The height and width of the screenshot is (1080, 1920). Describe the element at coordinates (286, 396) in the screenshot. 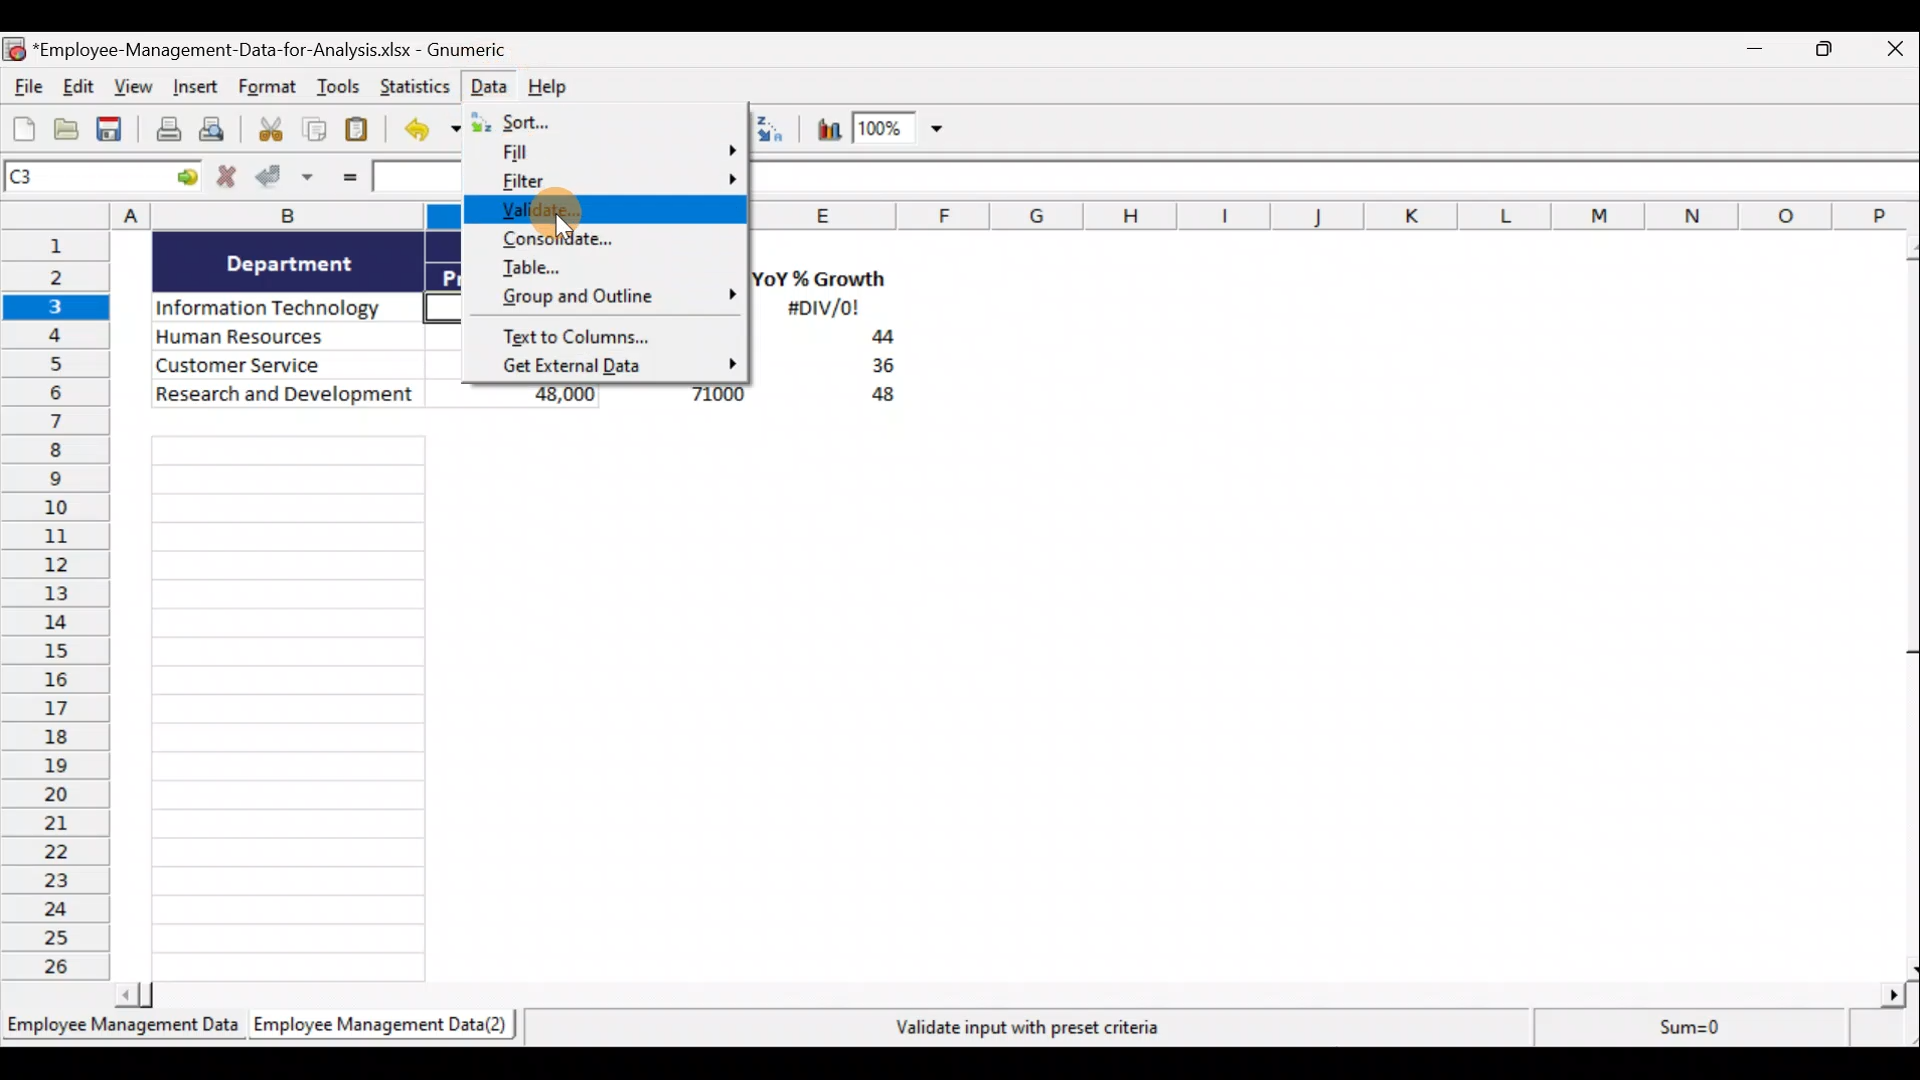

I see `Research and development` at that location.